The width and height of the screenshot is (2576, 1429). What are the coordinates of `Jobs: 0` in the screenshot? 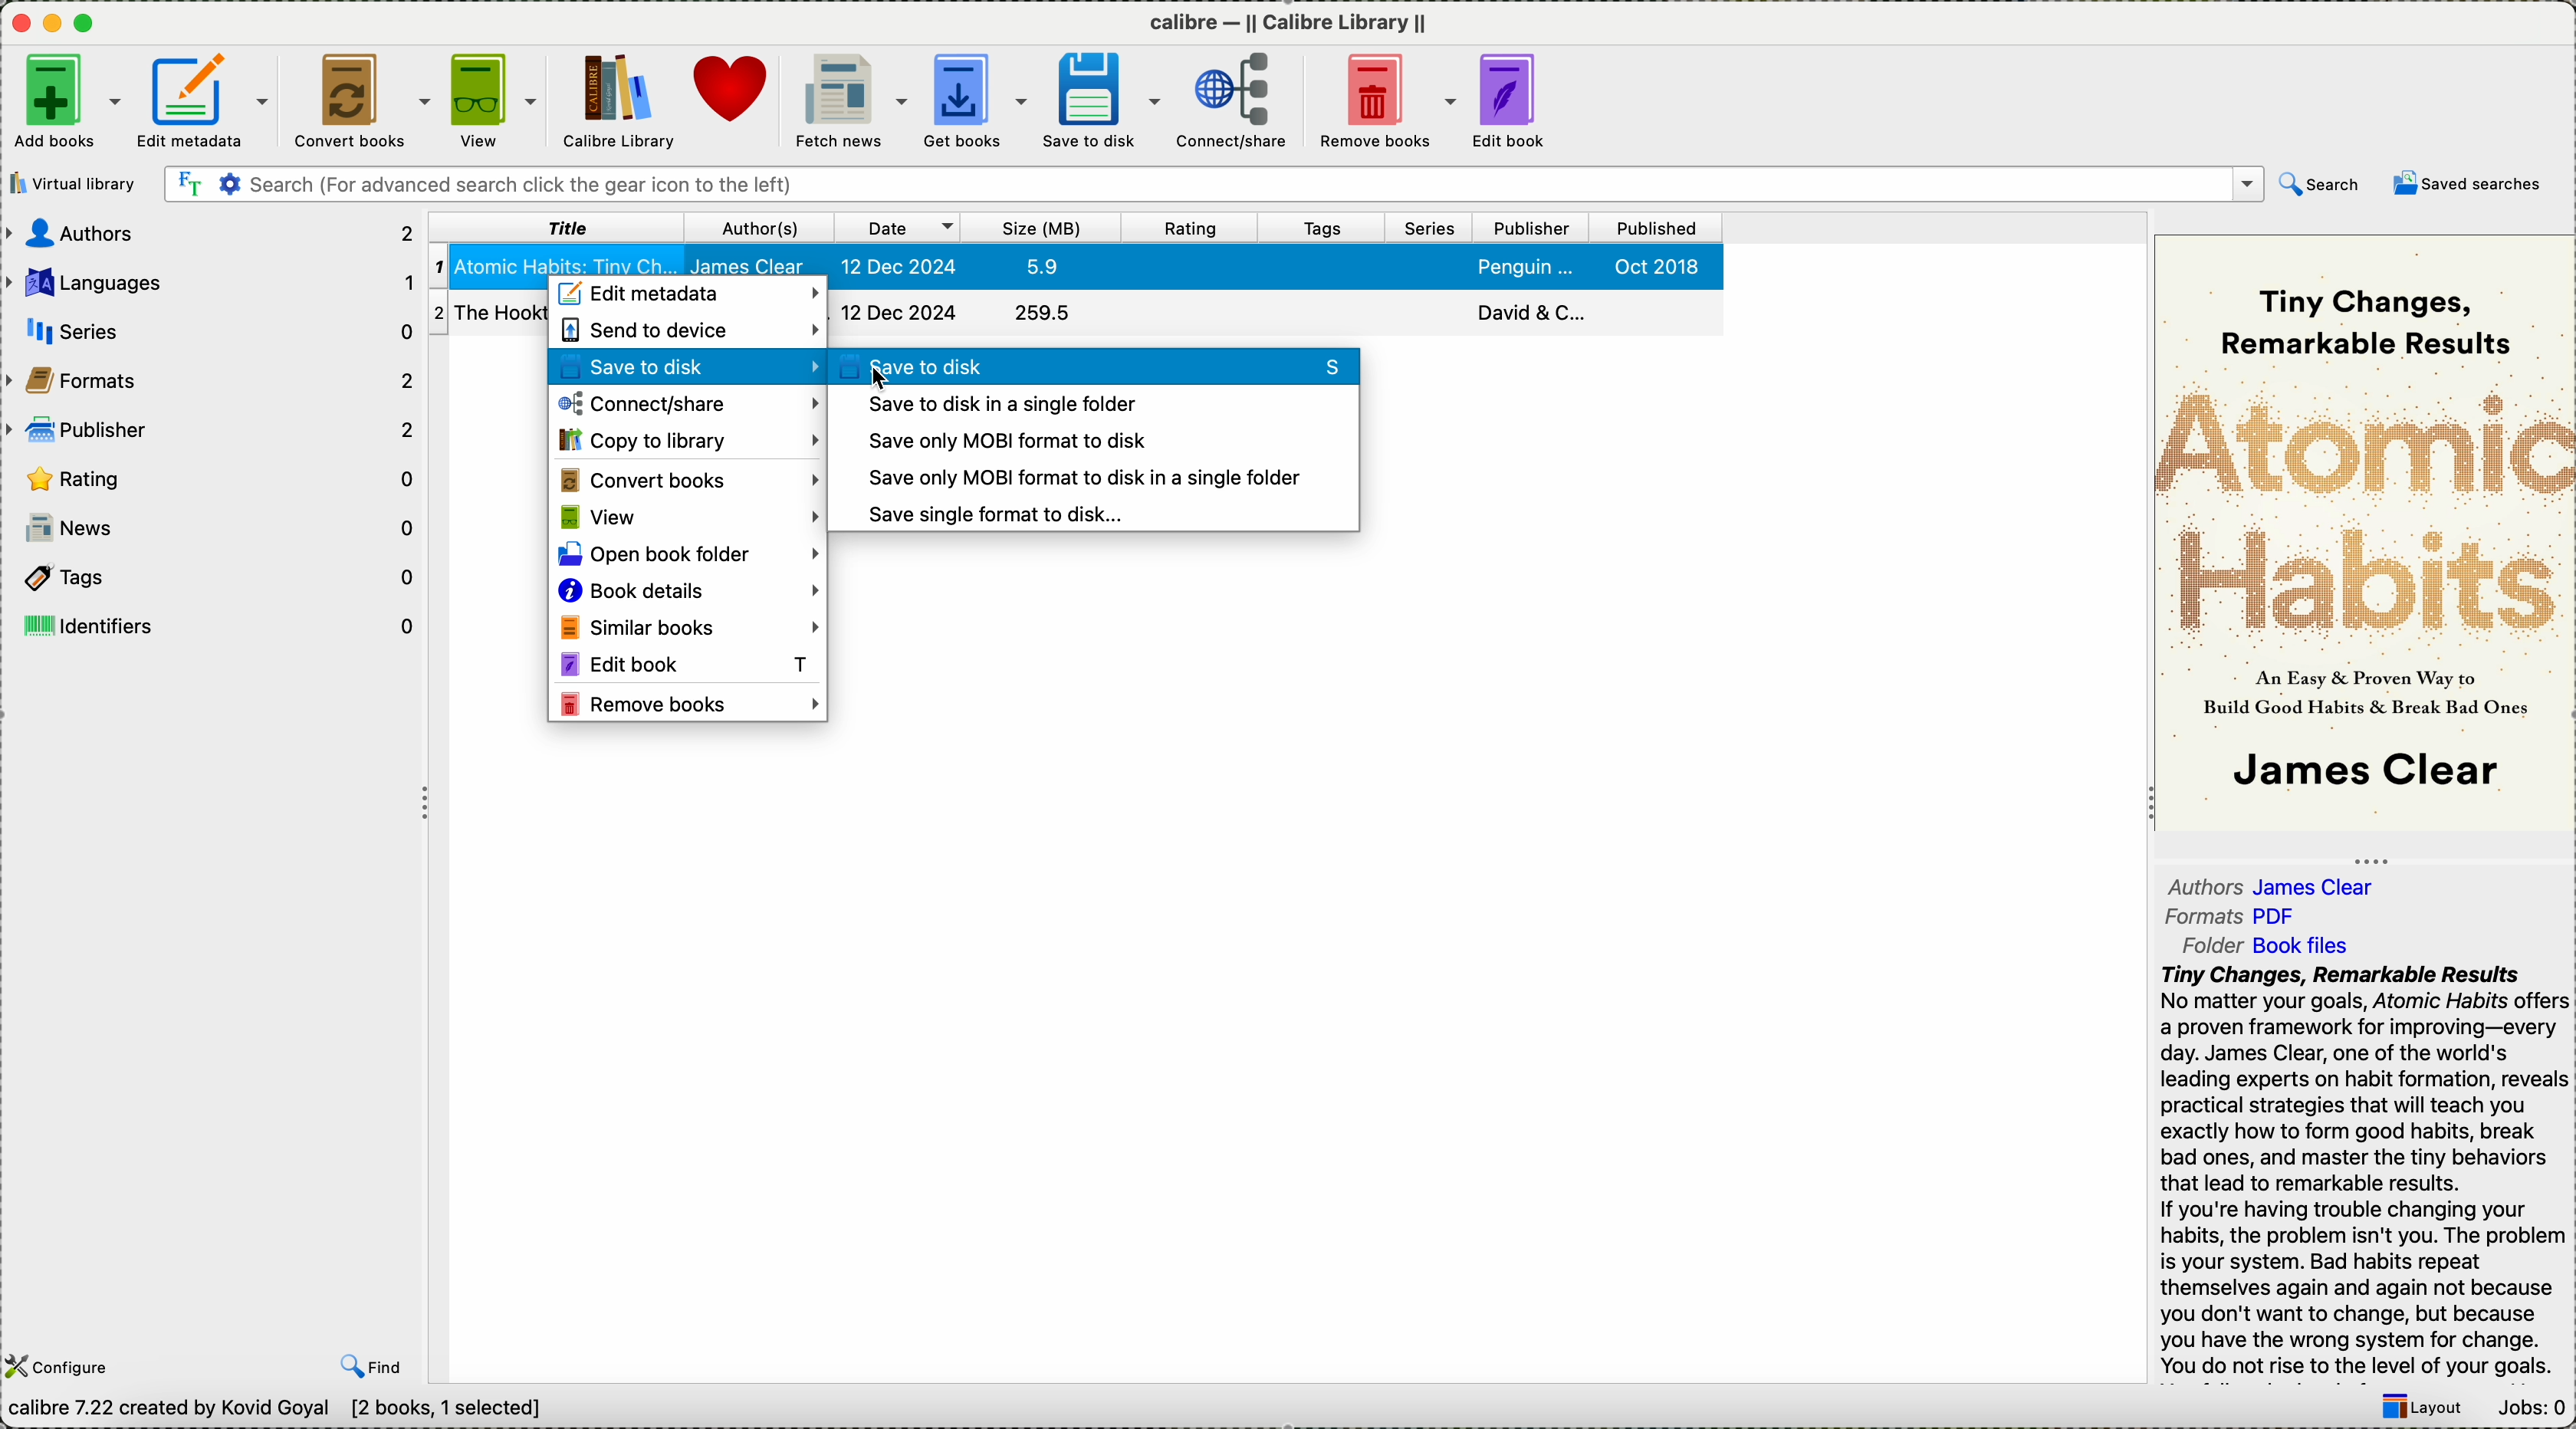 It's located at (2537, 1410).